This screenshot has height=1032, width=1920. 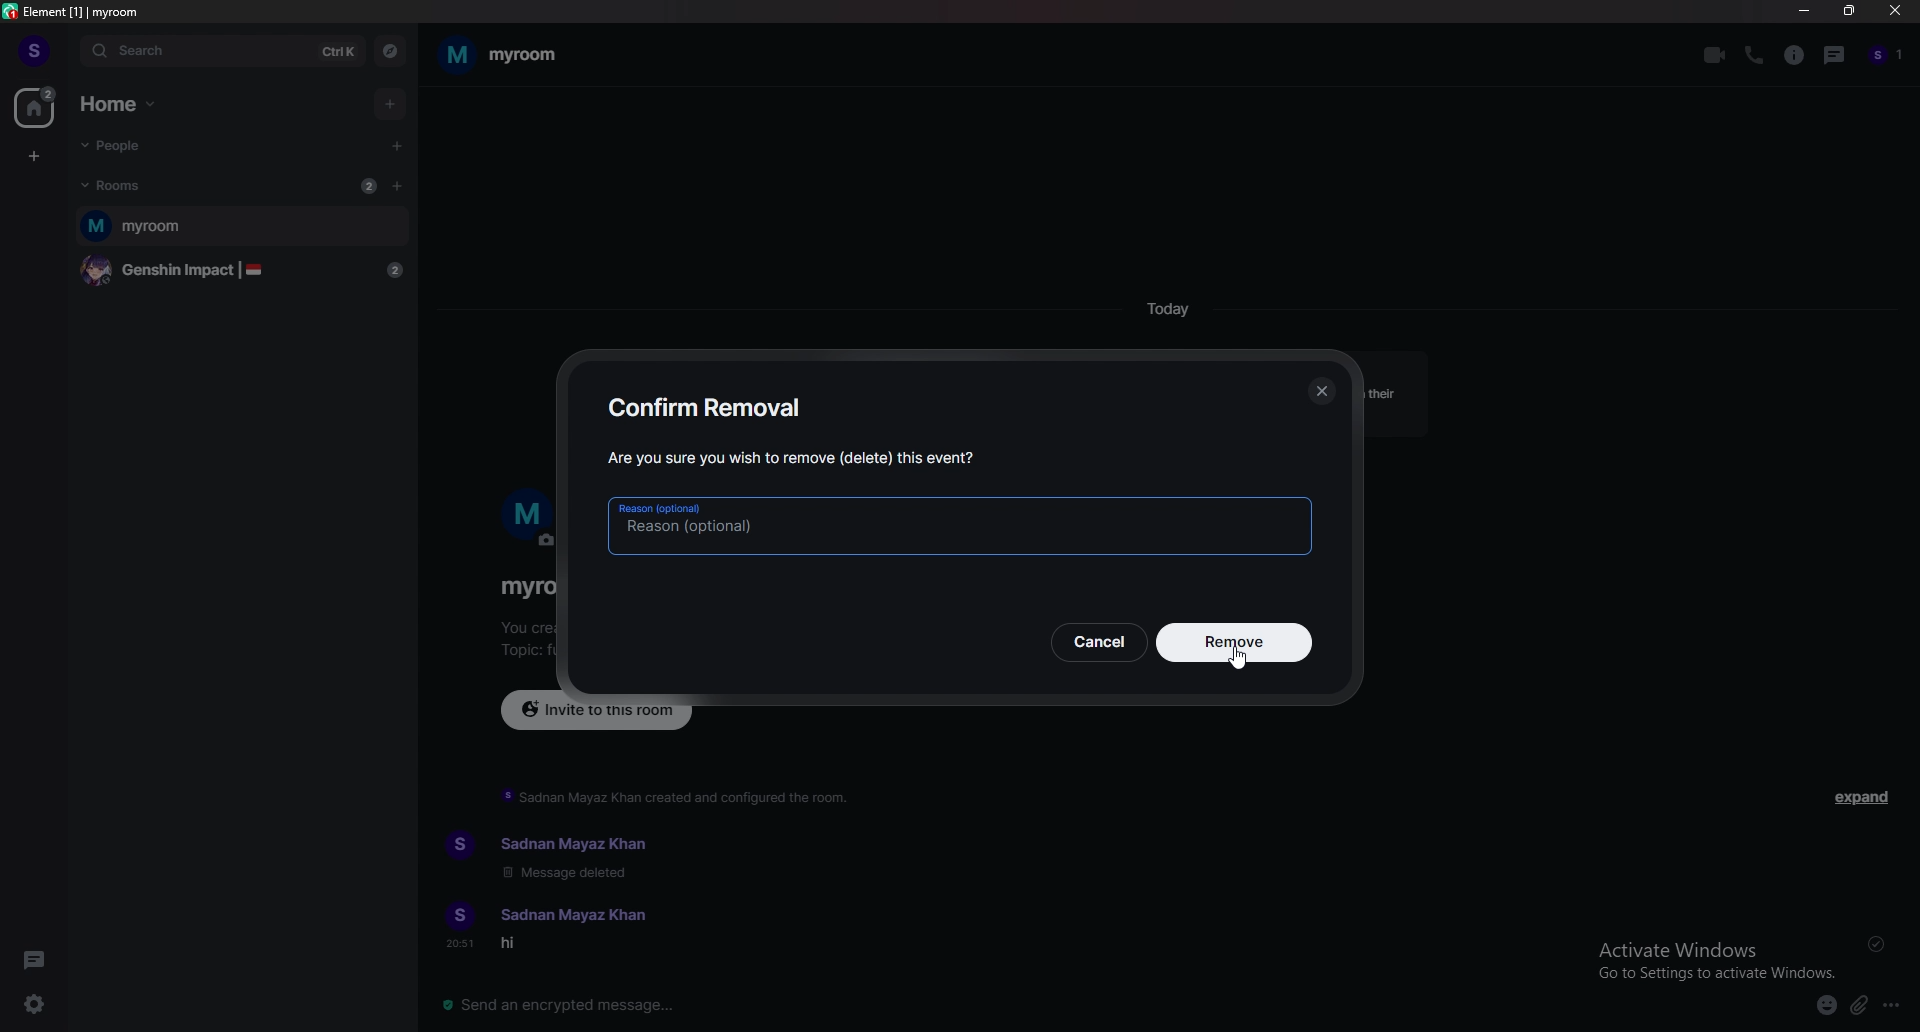 I want to click on genshin impact |, so click(x=246, y=271).